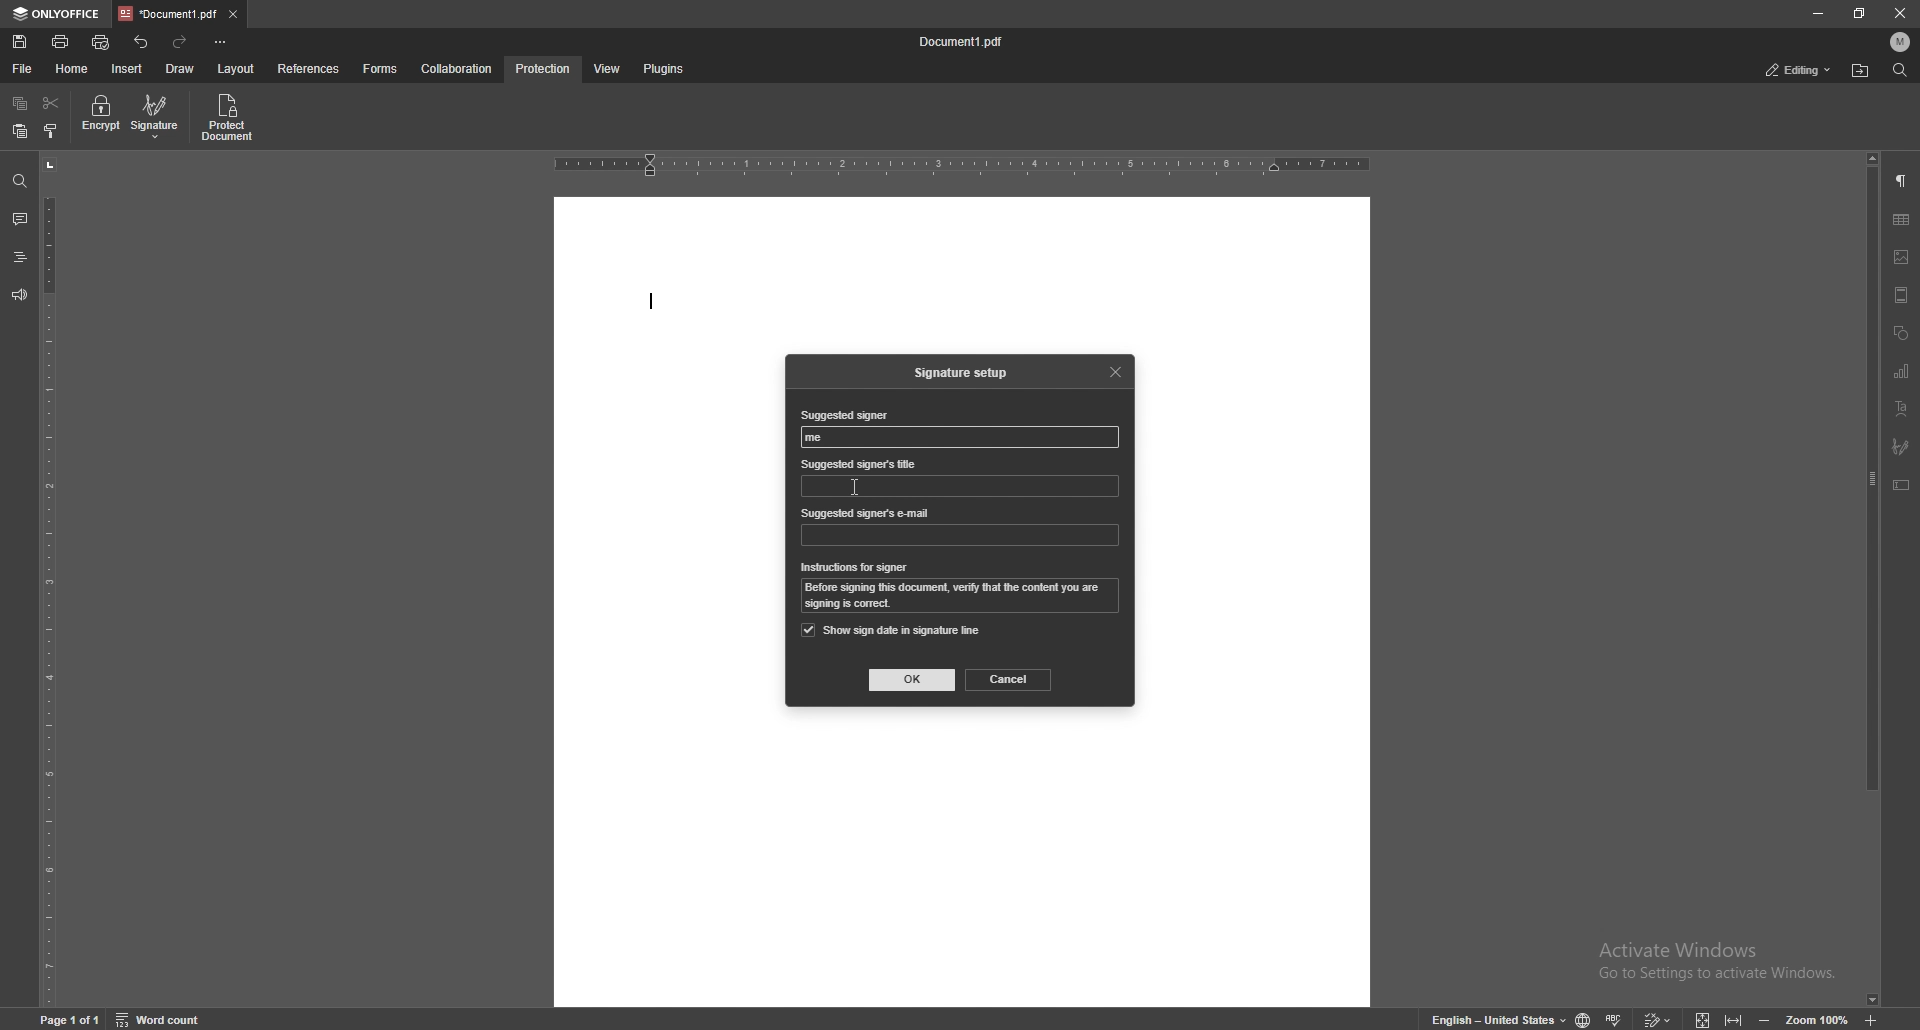  I want to click on layout, so click(235, 70).